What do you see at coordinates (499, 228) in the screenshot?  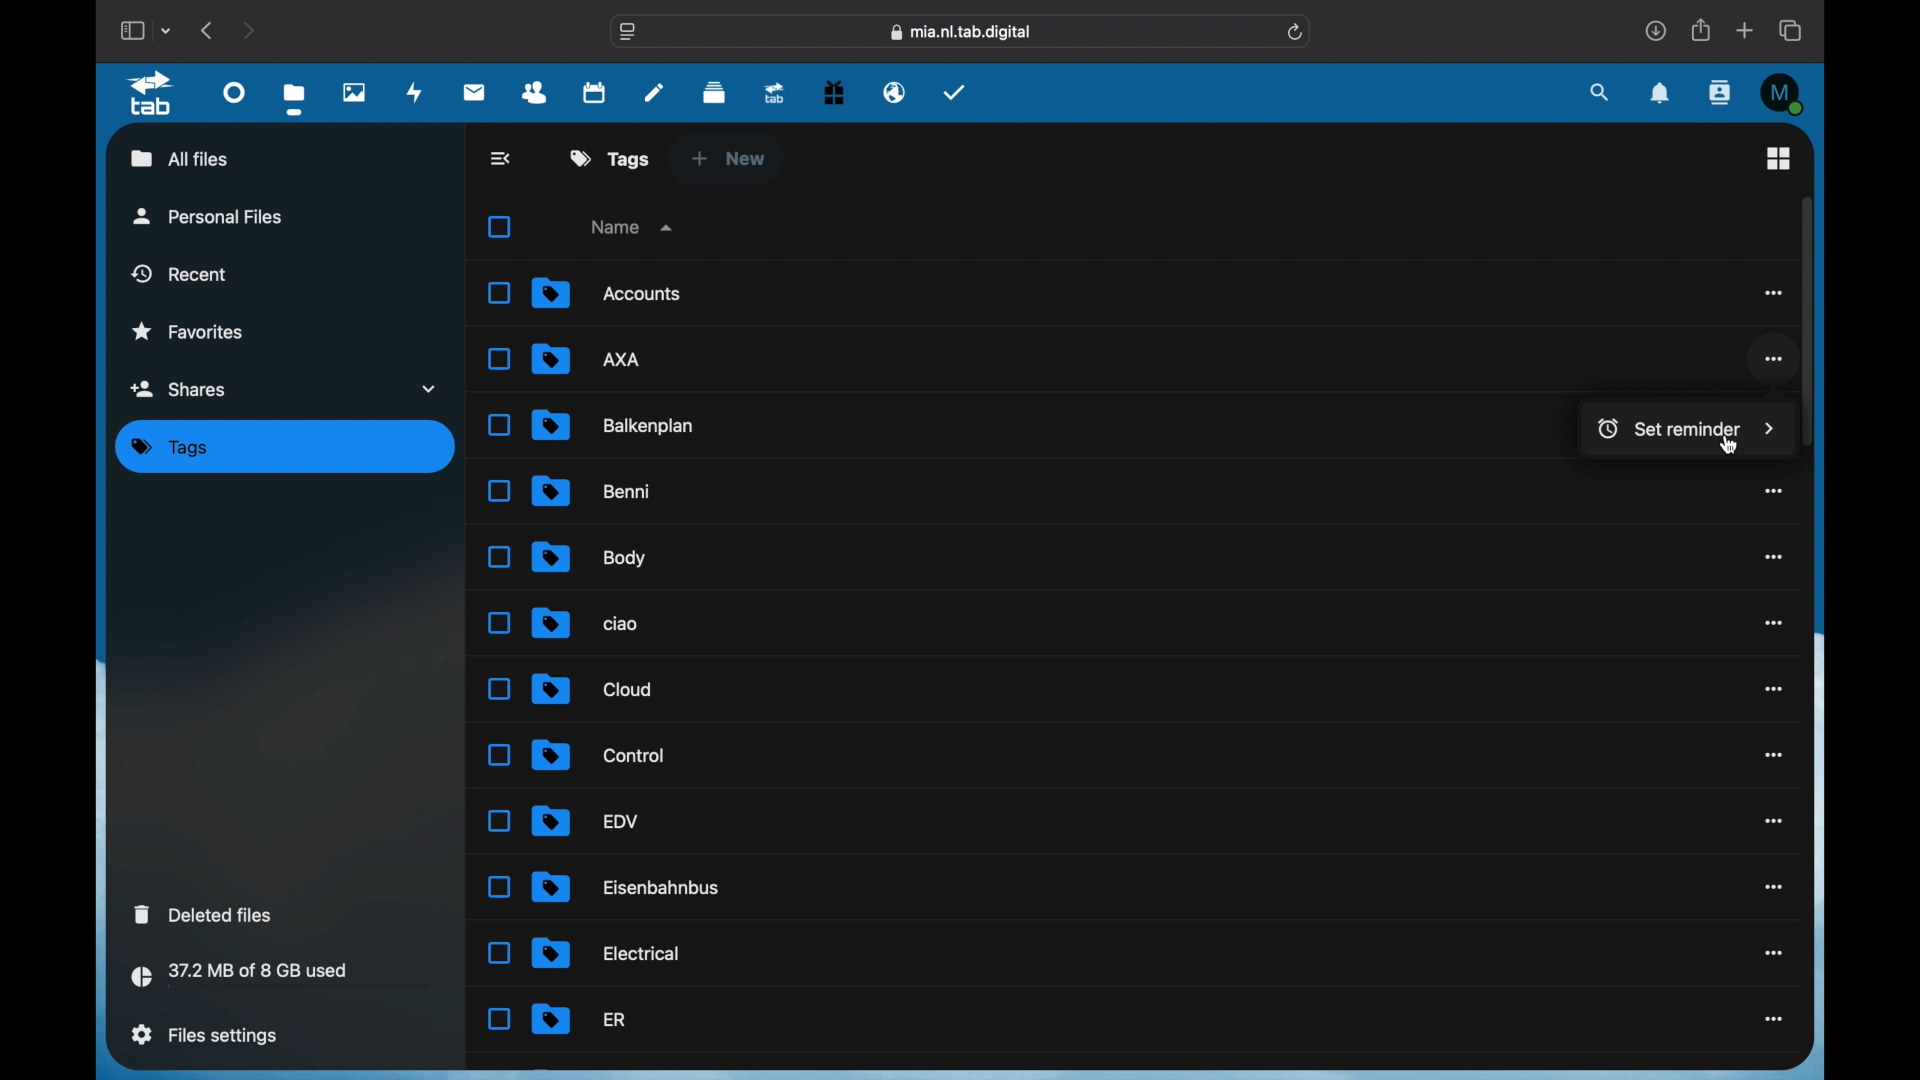 I see `Select all checkbox` at bounding box center [499, 228].